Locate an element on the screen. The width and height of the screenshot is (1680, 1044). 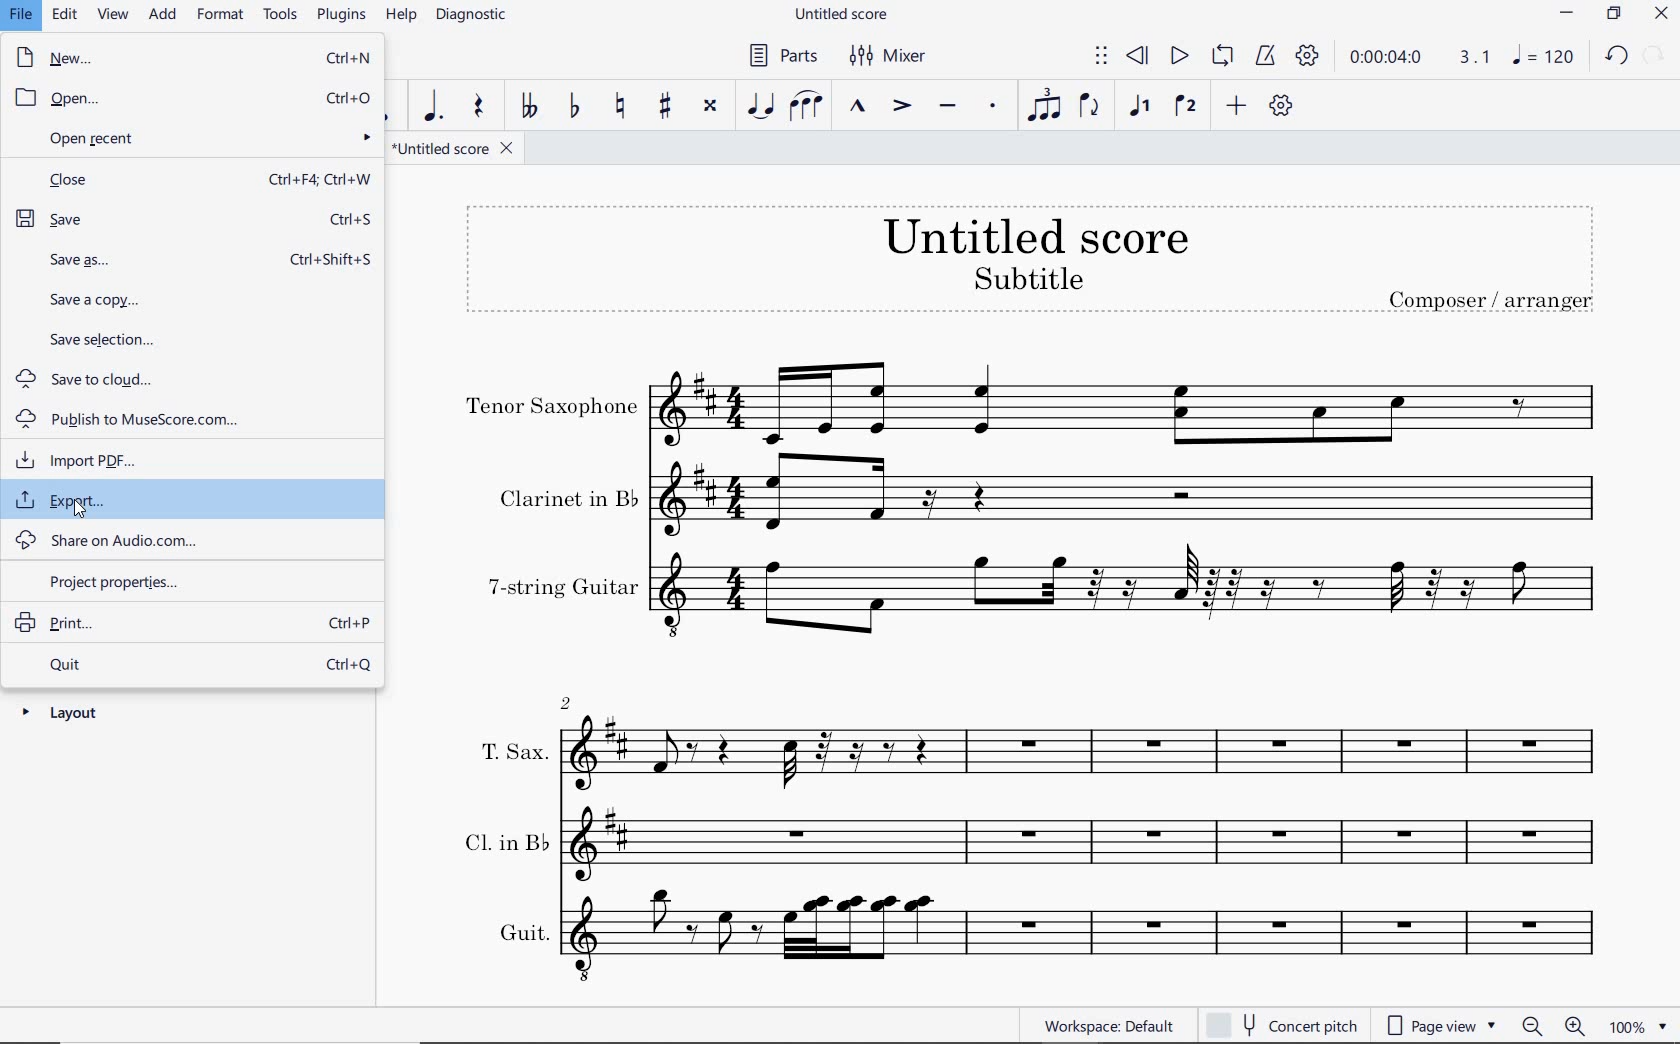
save as is located at coordinates (196, 259).